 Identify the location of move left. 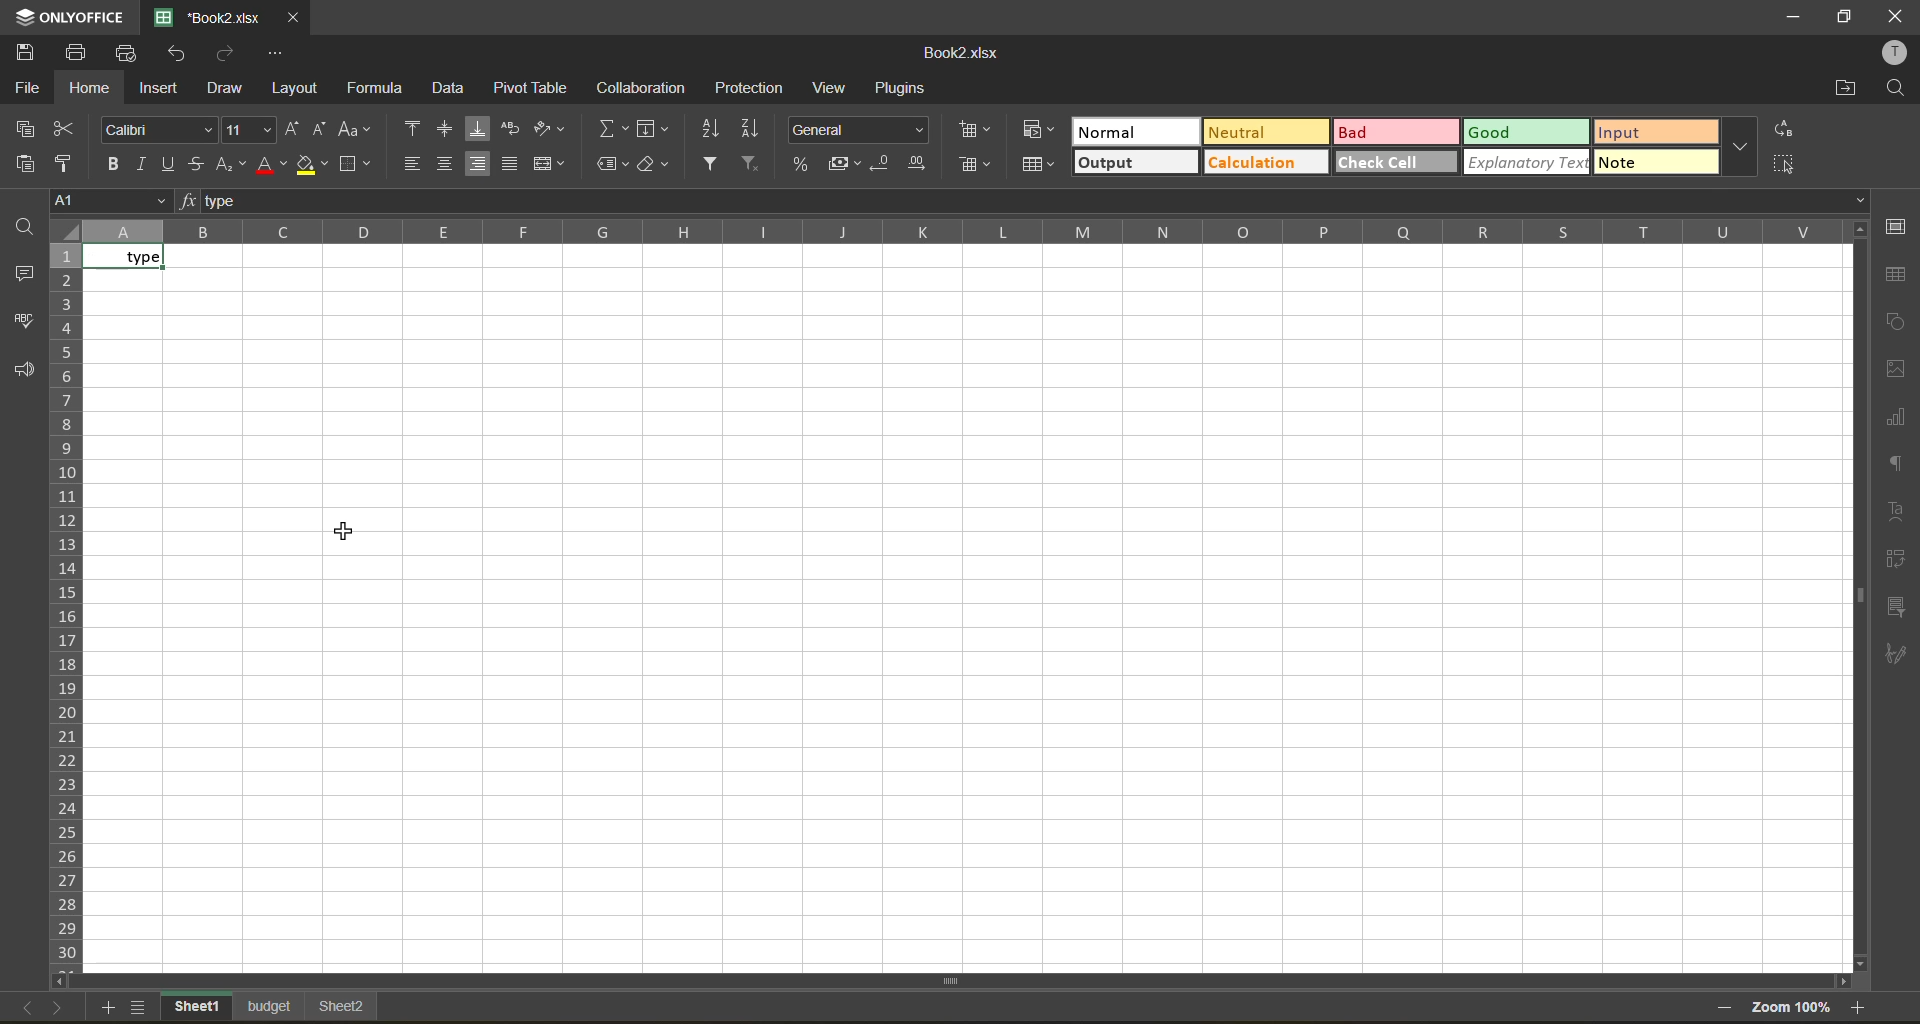
(64, 982).